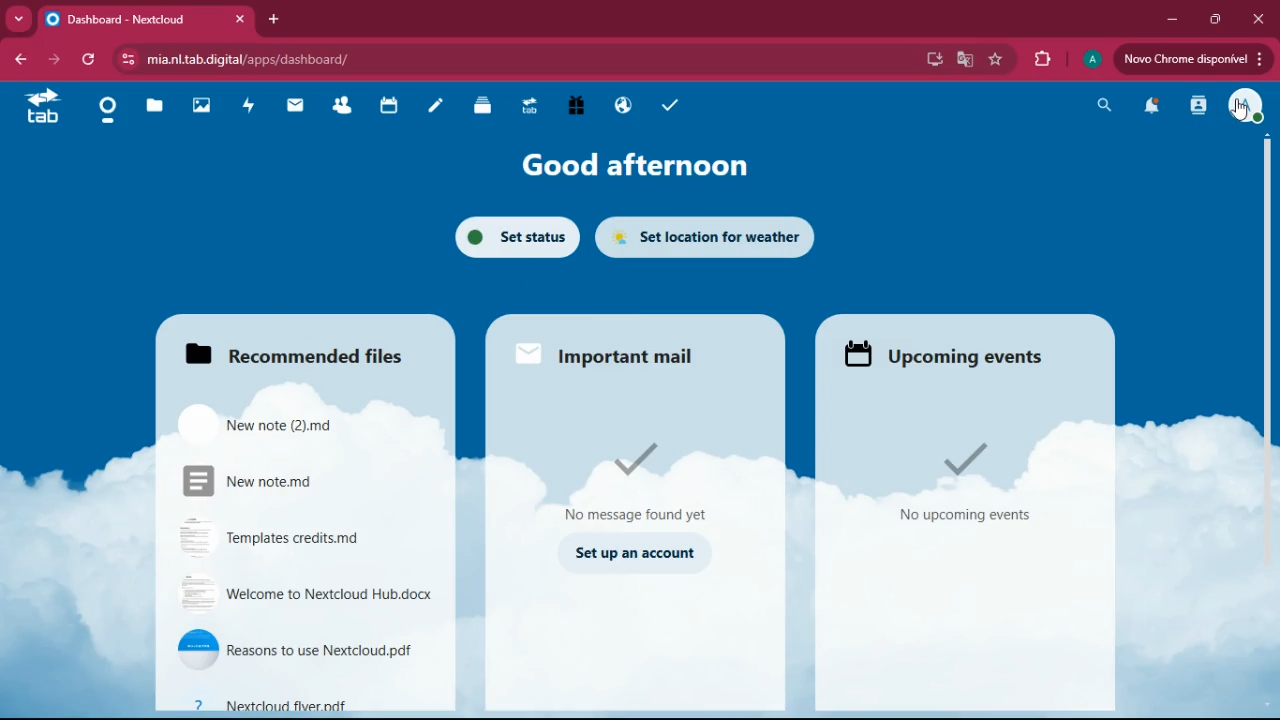 Image resolution: width=1280 pixels, height=720 pixels. I want to click on profile, so click(1248, 107).